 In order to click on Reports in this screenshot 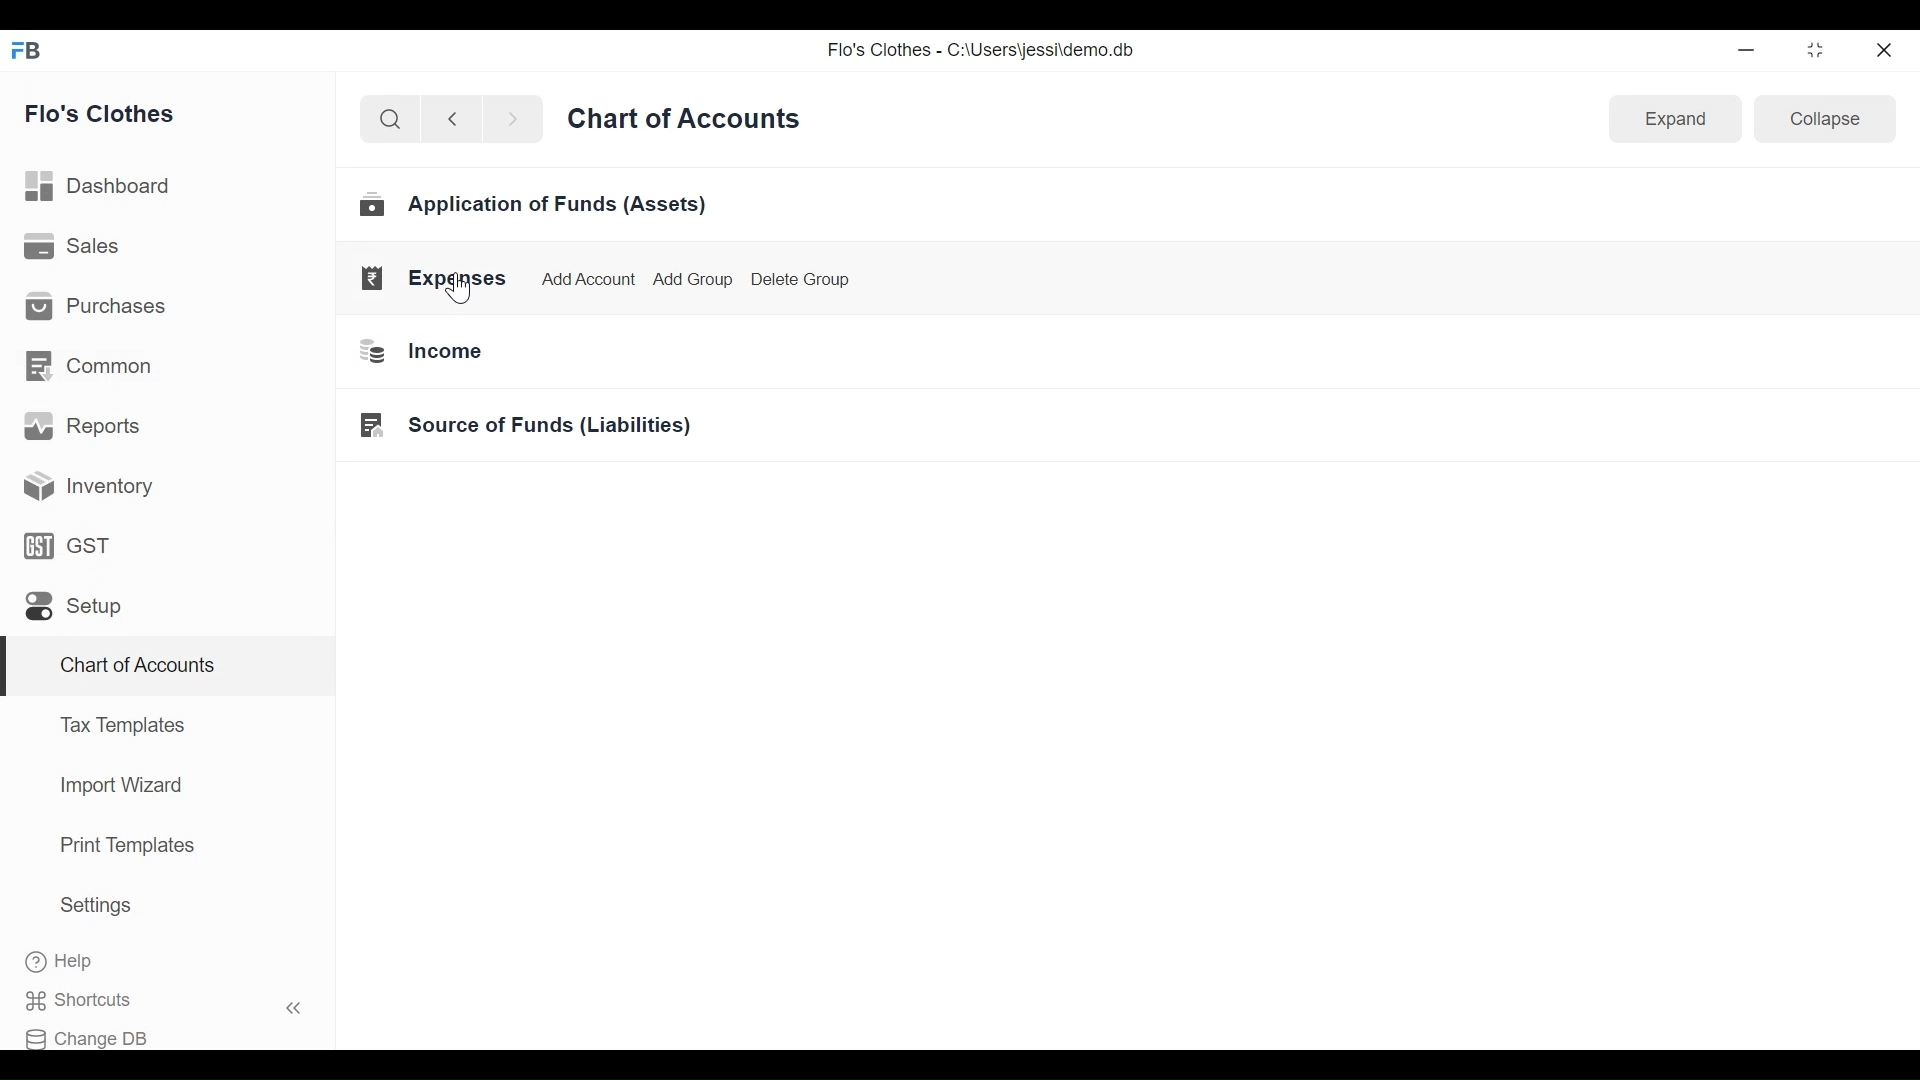, I will do `click(86, 430)`.